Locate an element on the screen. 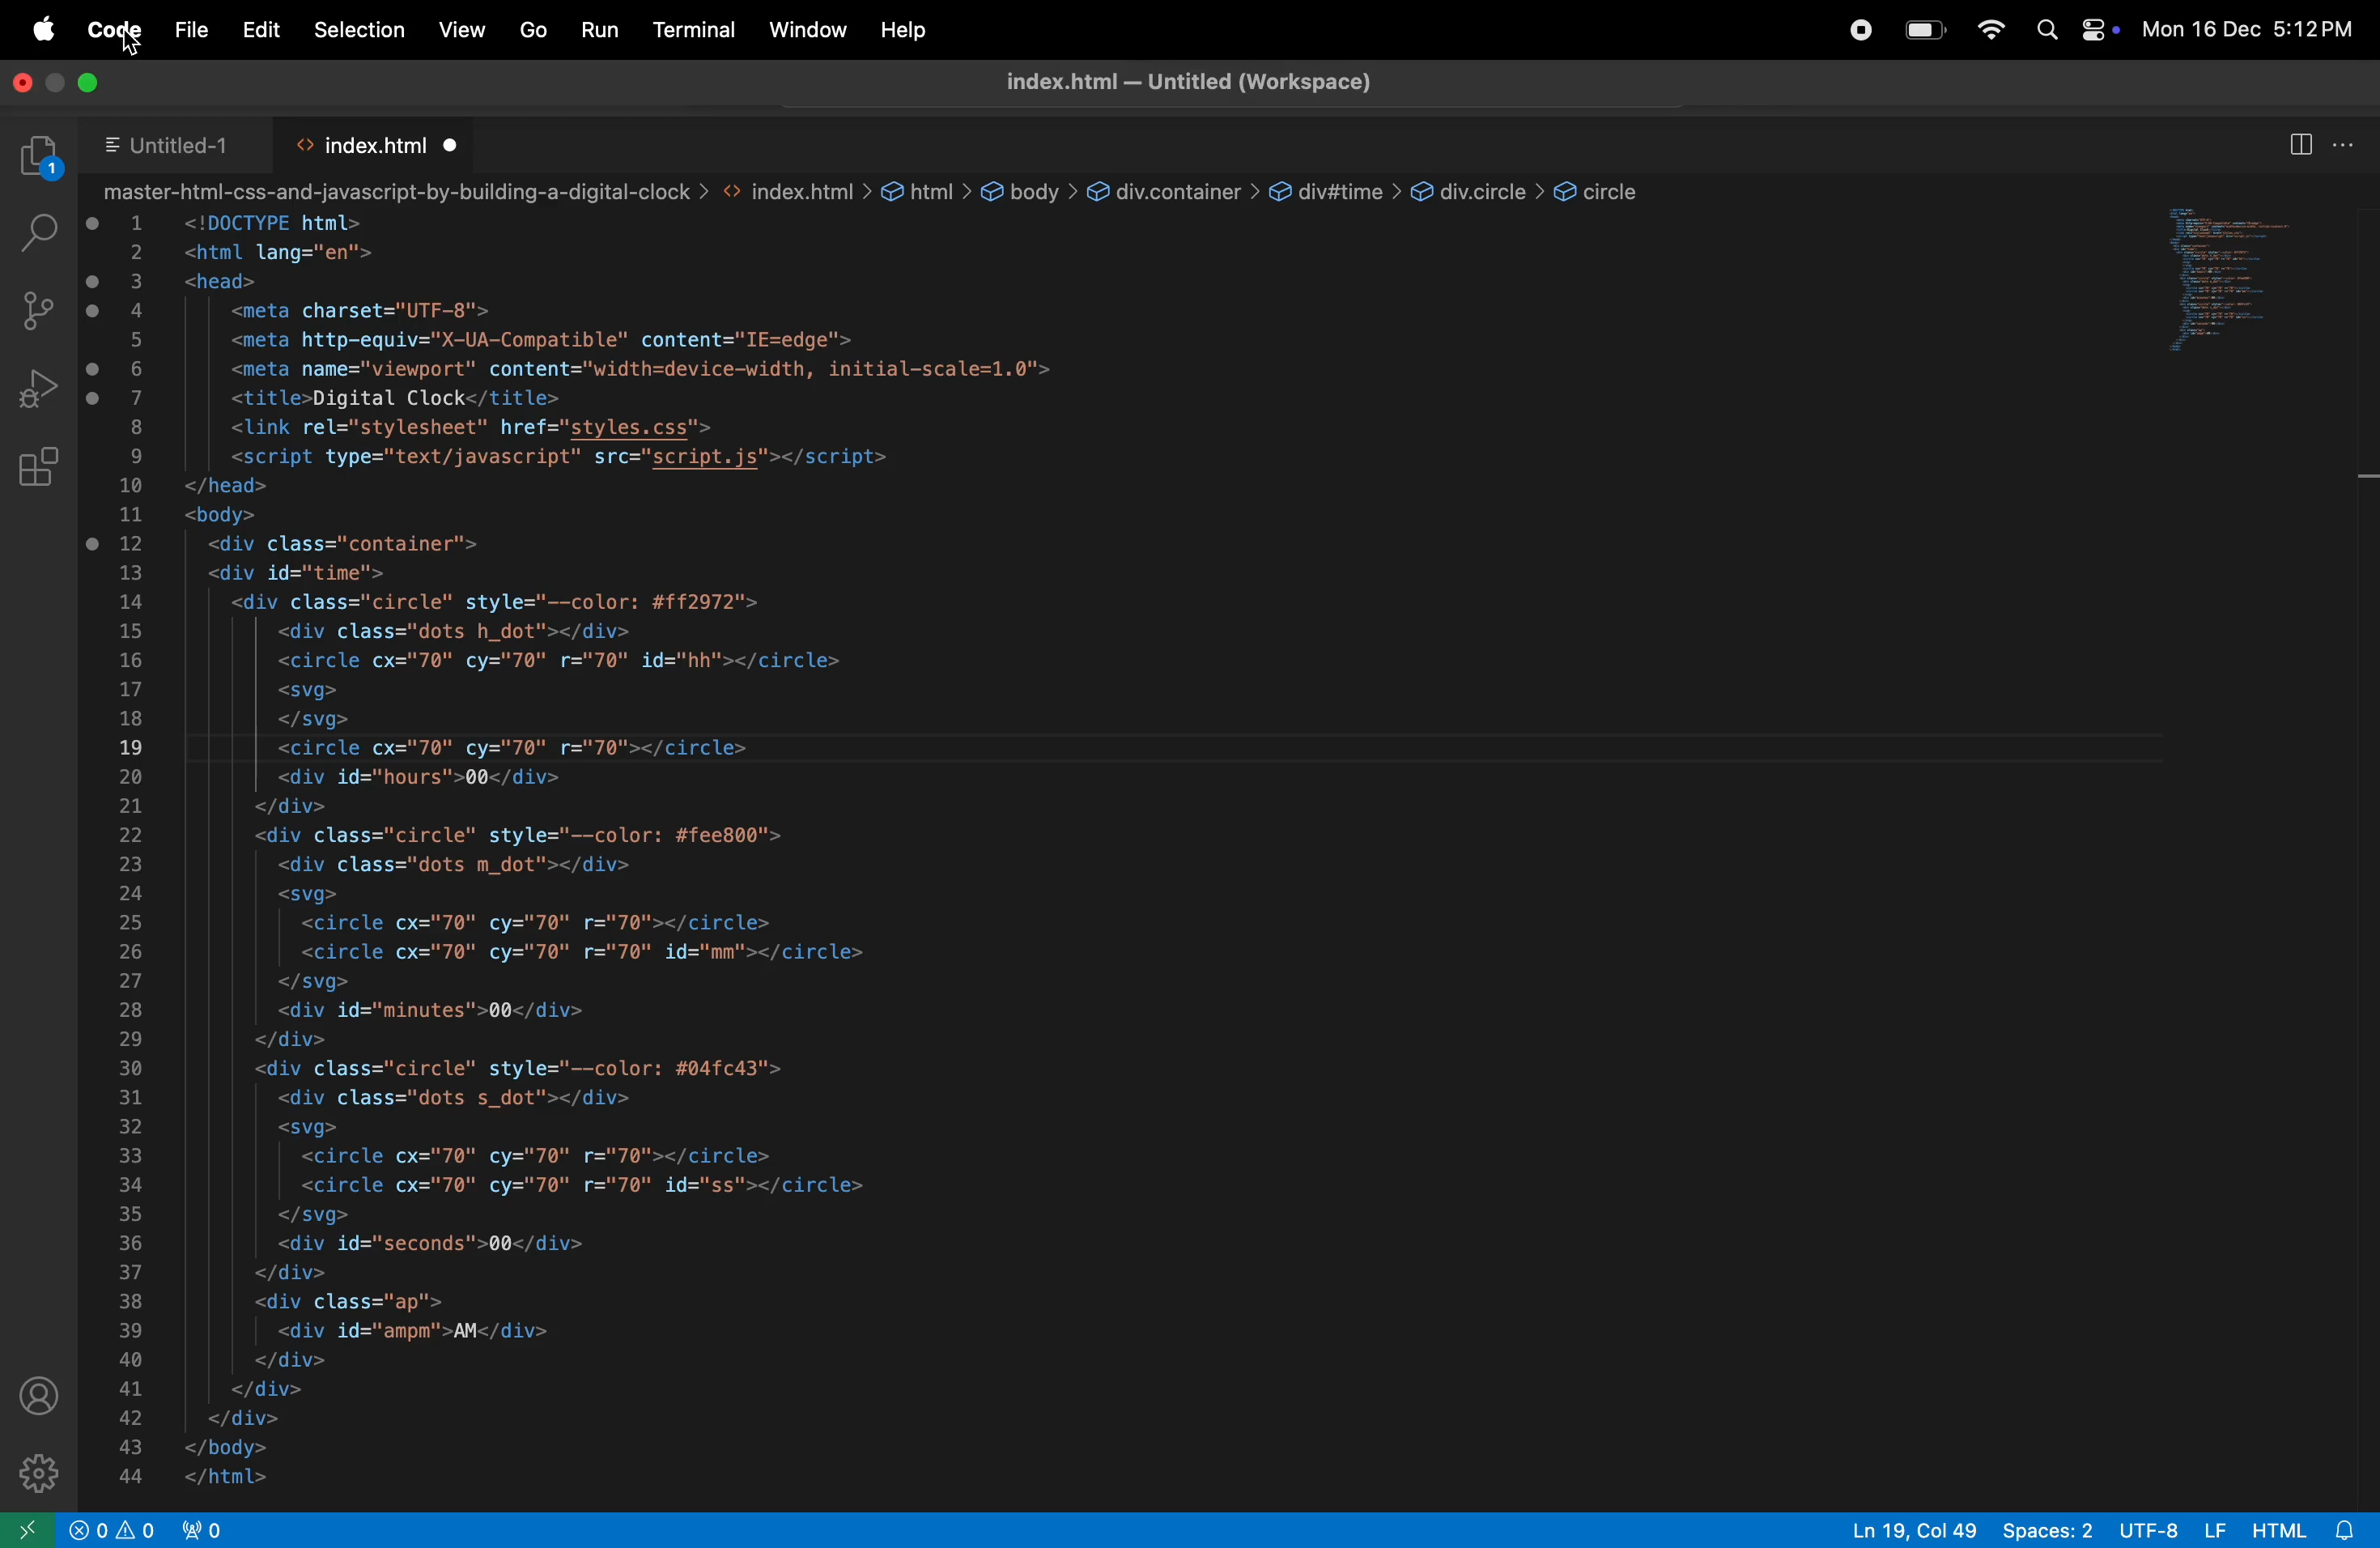  <!DOCTYPE html> is located at coordinates (277, 223).